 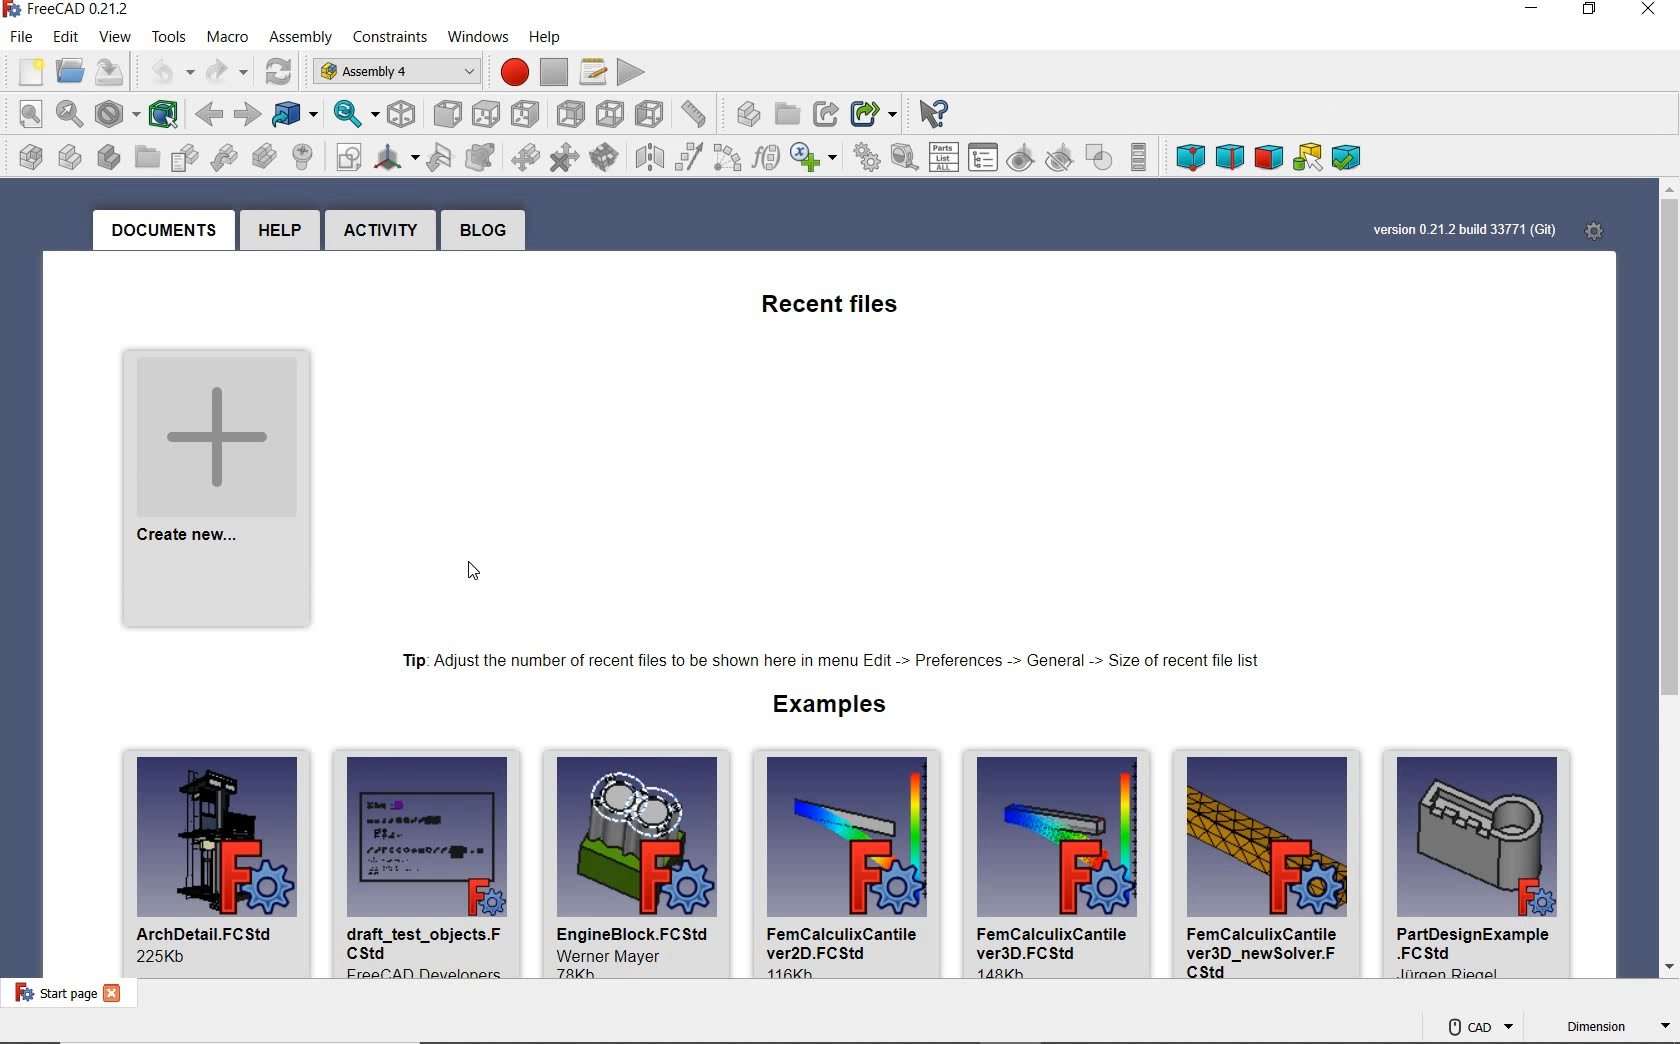 What do you see at coordinates (298, 116) in the screenshot?
I see `go to linked object` at bounding box center [298, 116].